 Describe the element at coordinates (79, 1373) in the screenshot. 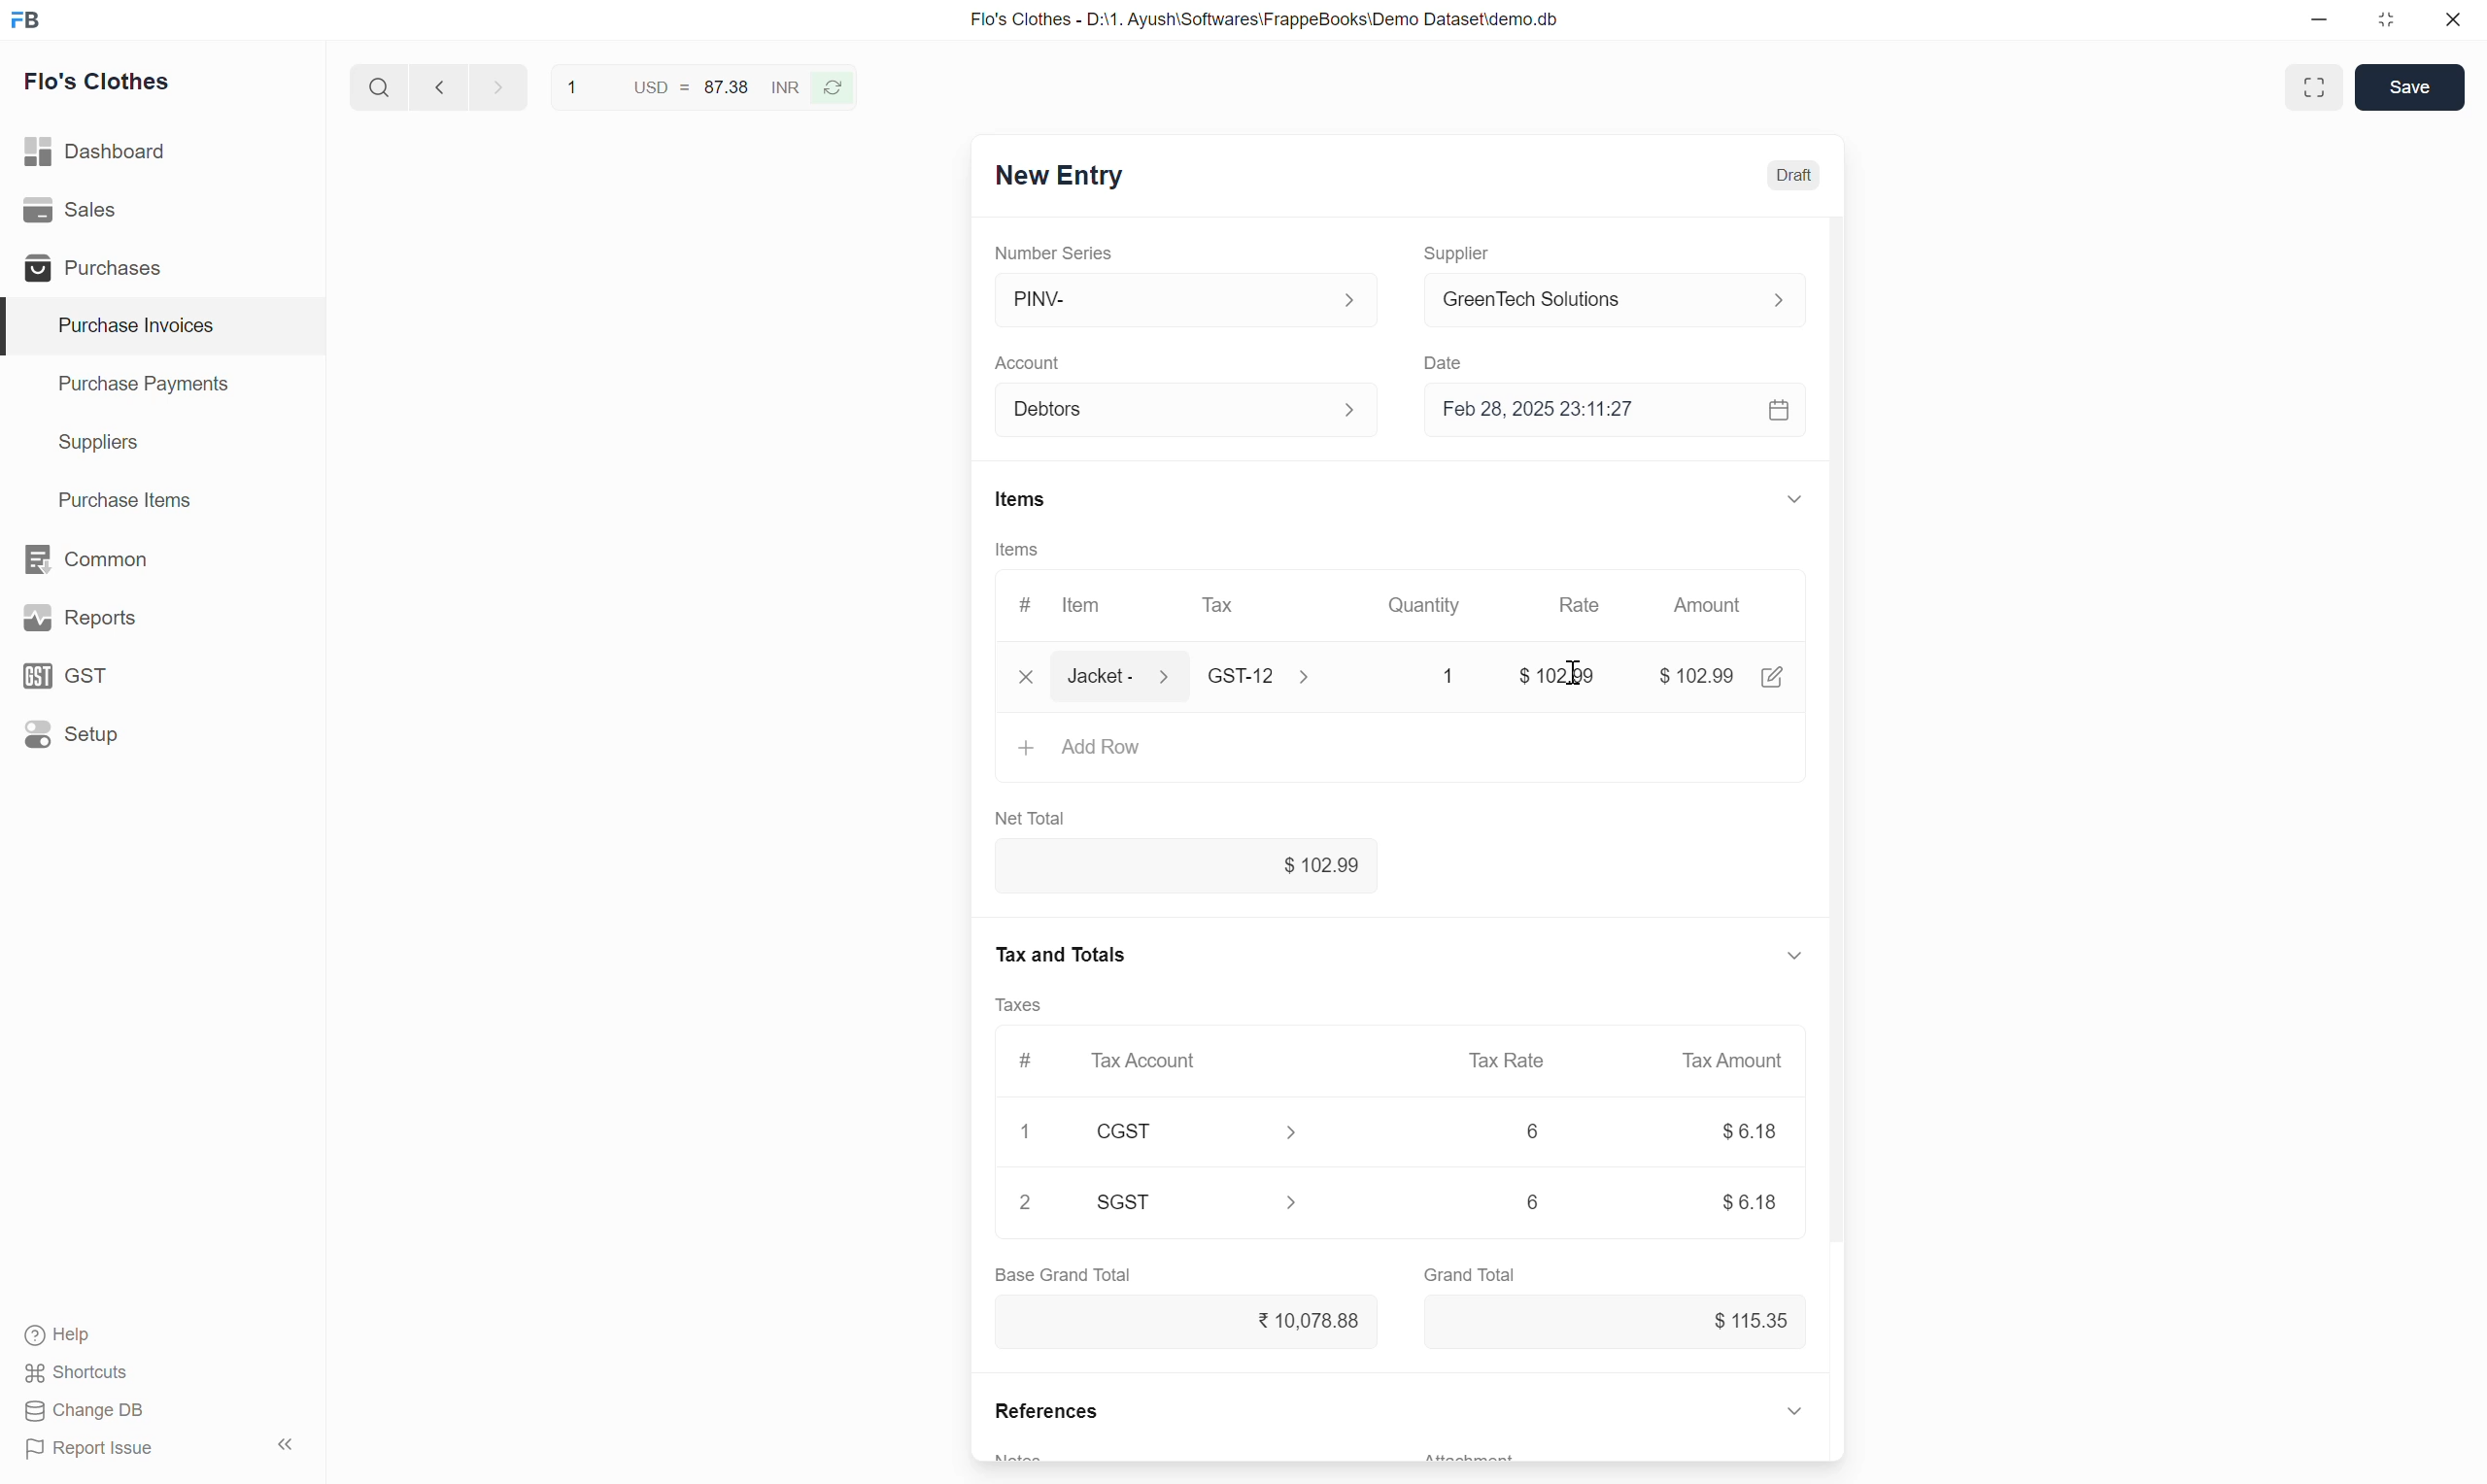

I see `Shortcuts` at that location.